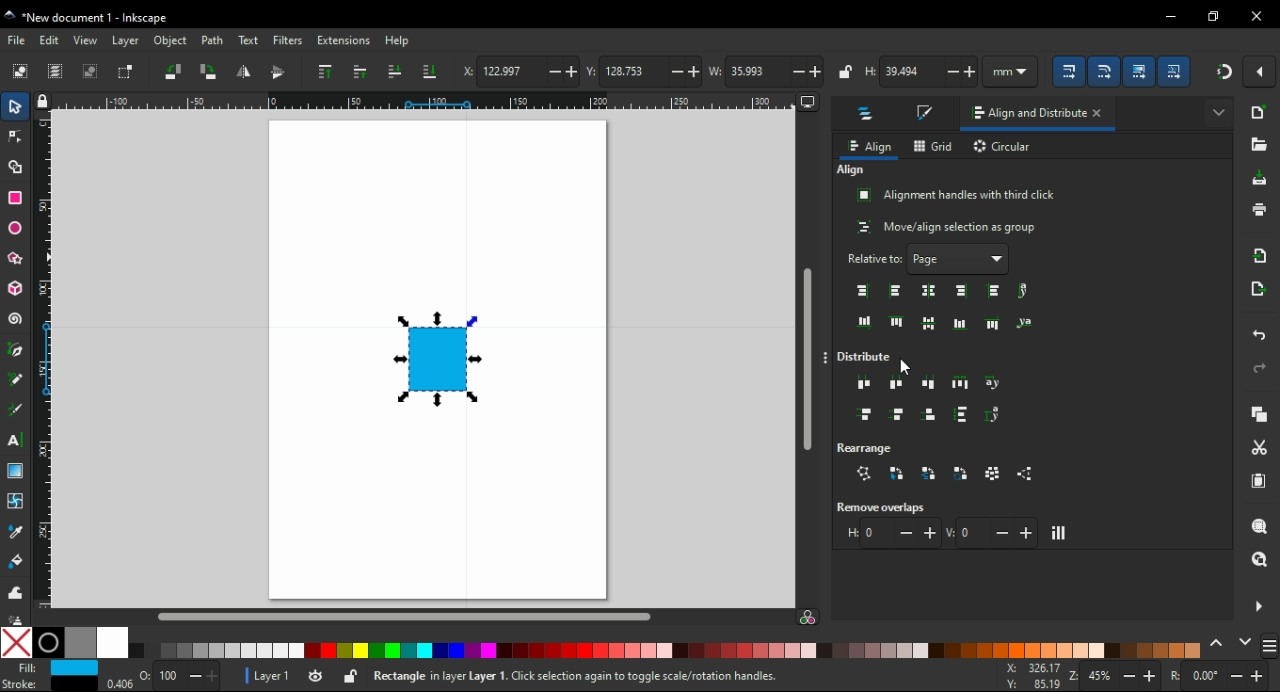 The image size is (1280, 692). What do you see at coordinates (1245, 641) in the screenshot?
I see `next` at bounding box center [1245, 641].